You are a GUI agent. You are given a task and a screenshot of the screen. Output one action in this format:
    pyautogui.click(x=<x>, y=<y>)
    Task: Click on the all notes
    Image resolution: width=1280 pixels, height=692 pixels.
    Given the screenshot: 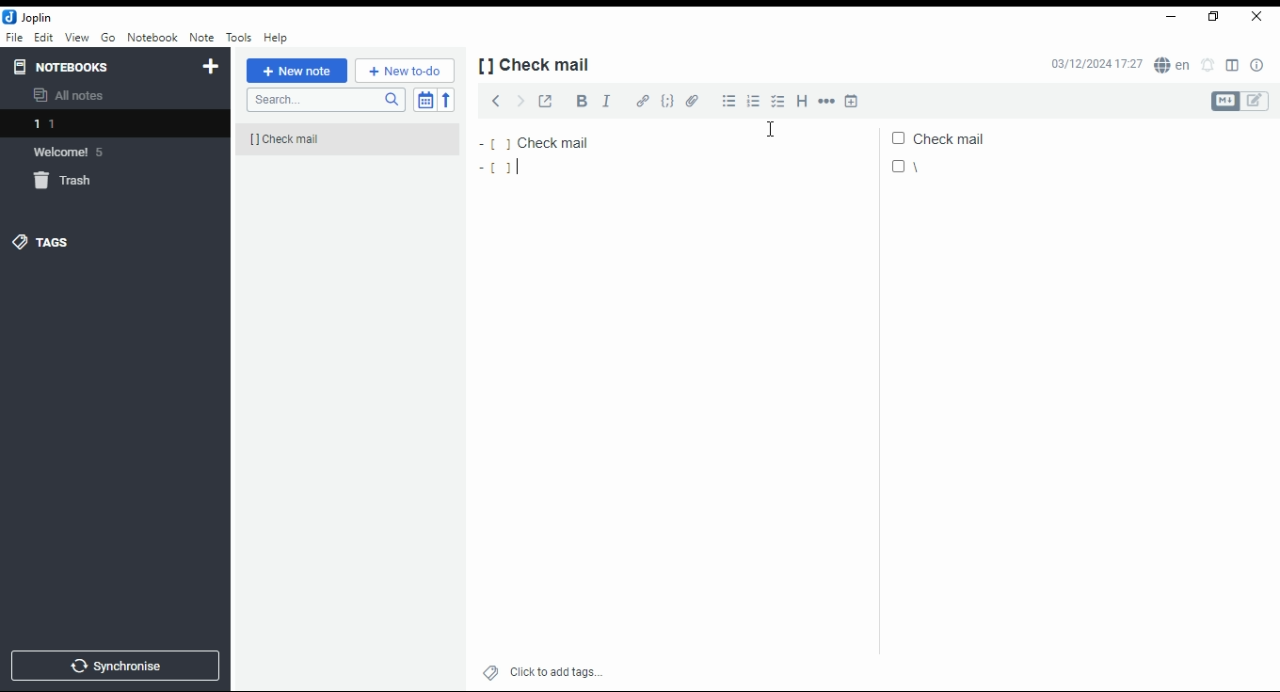 What is the action you would take?
    pyautogui.click(x=71, y=95)
    